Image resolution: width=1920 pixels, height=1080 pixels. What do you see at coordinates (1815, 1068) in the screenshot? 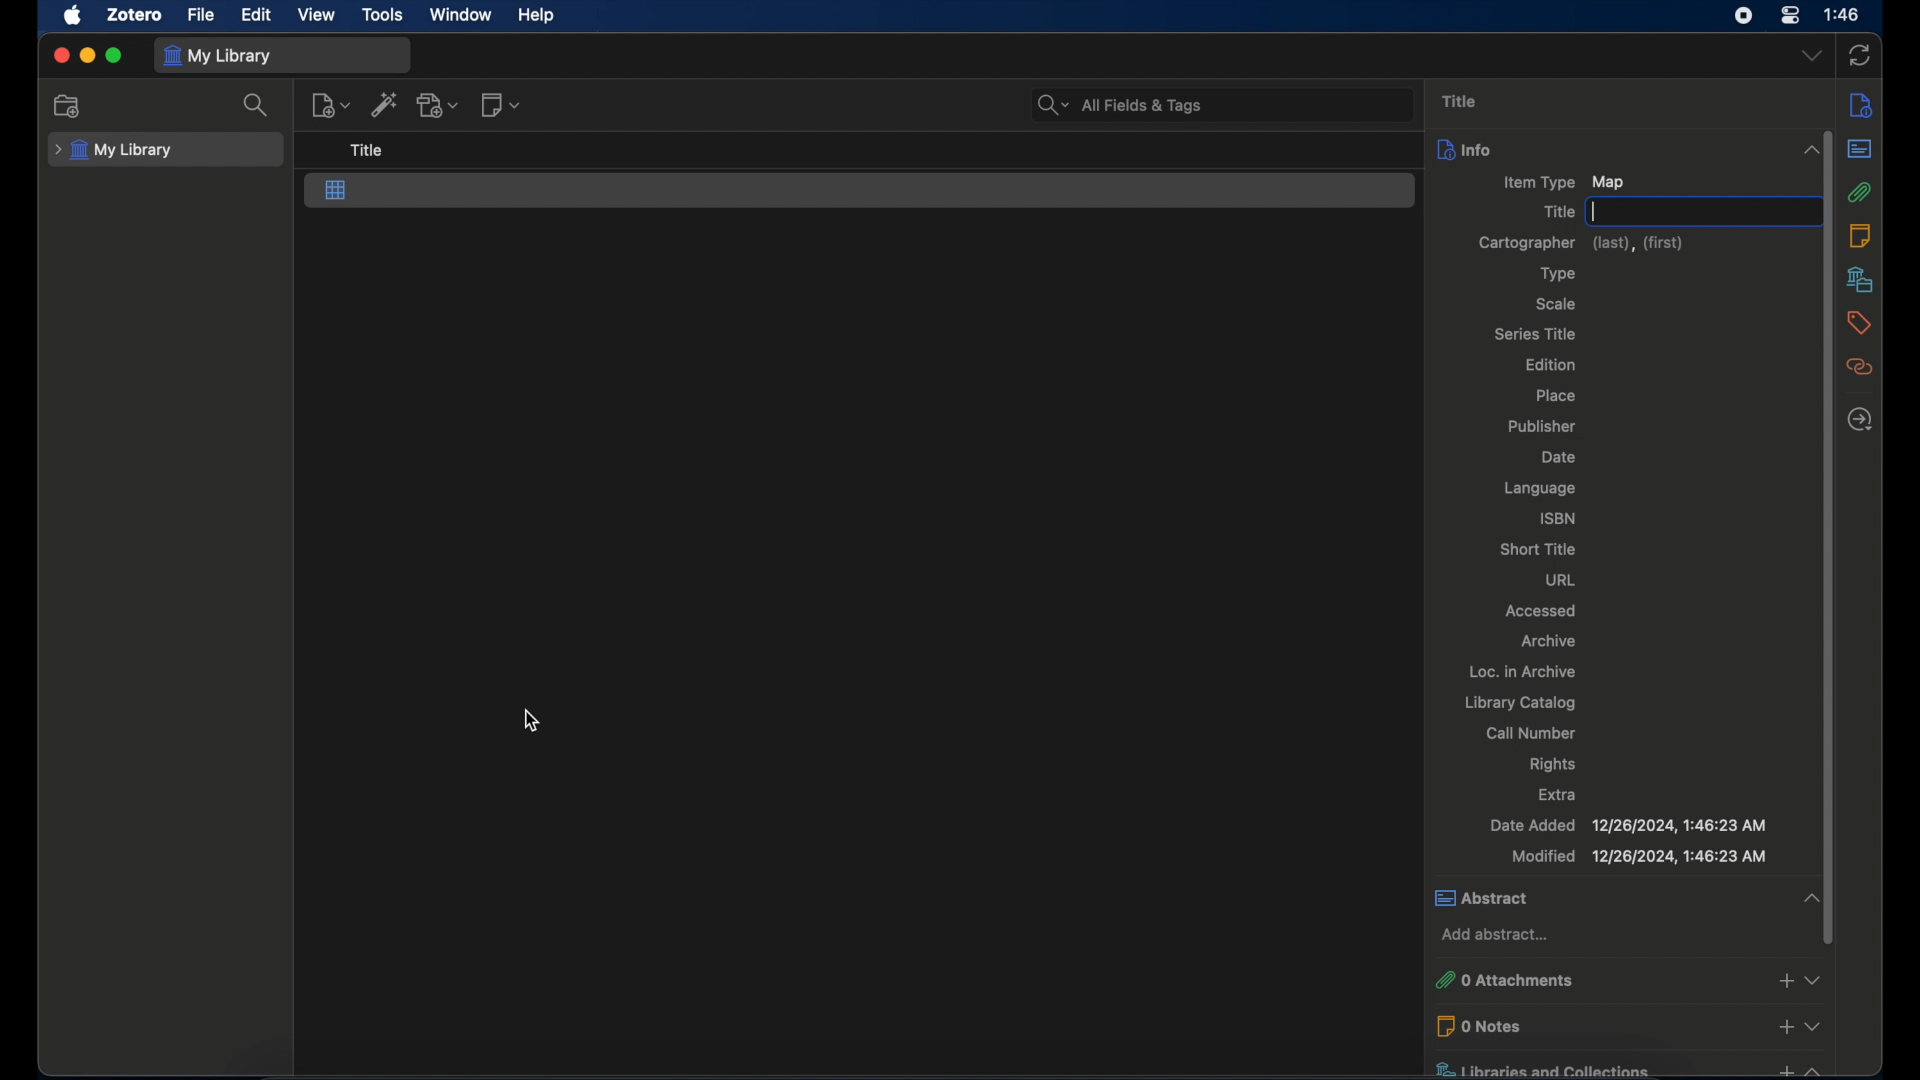
I see `Collapse or expand ` at bounding box center [1815, 1068].